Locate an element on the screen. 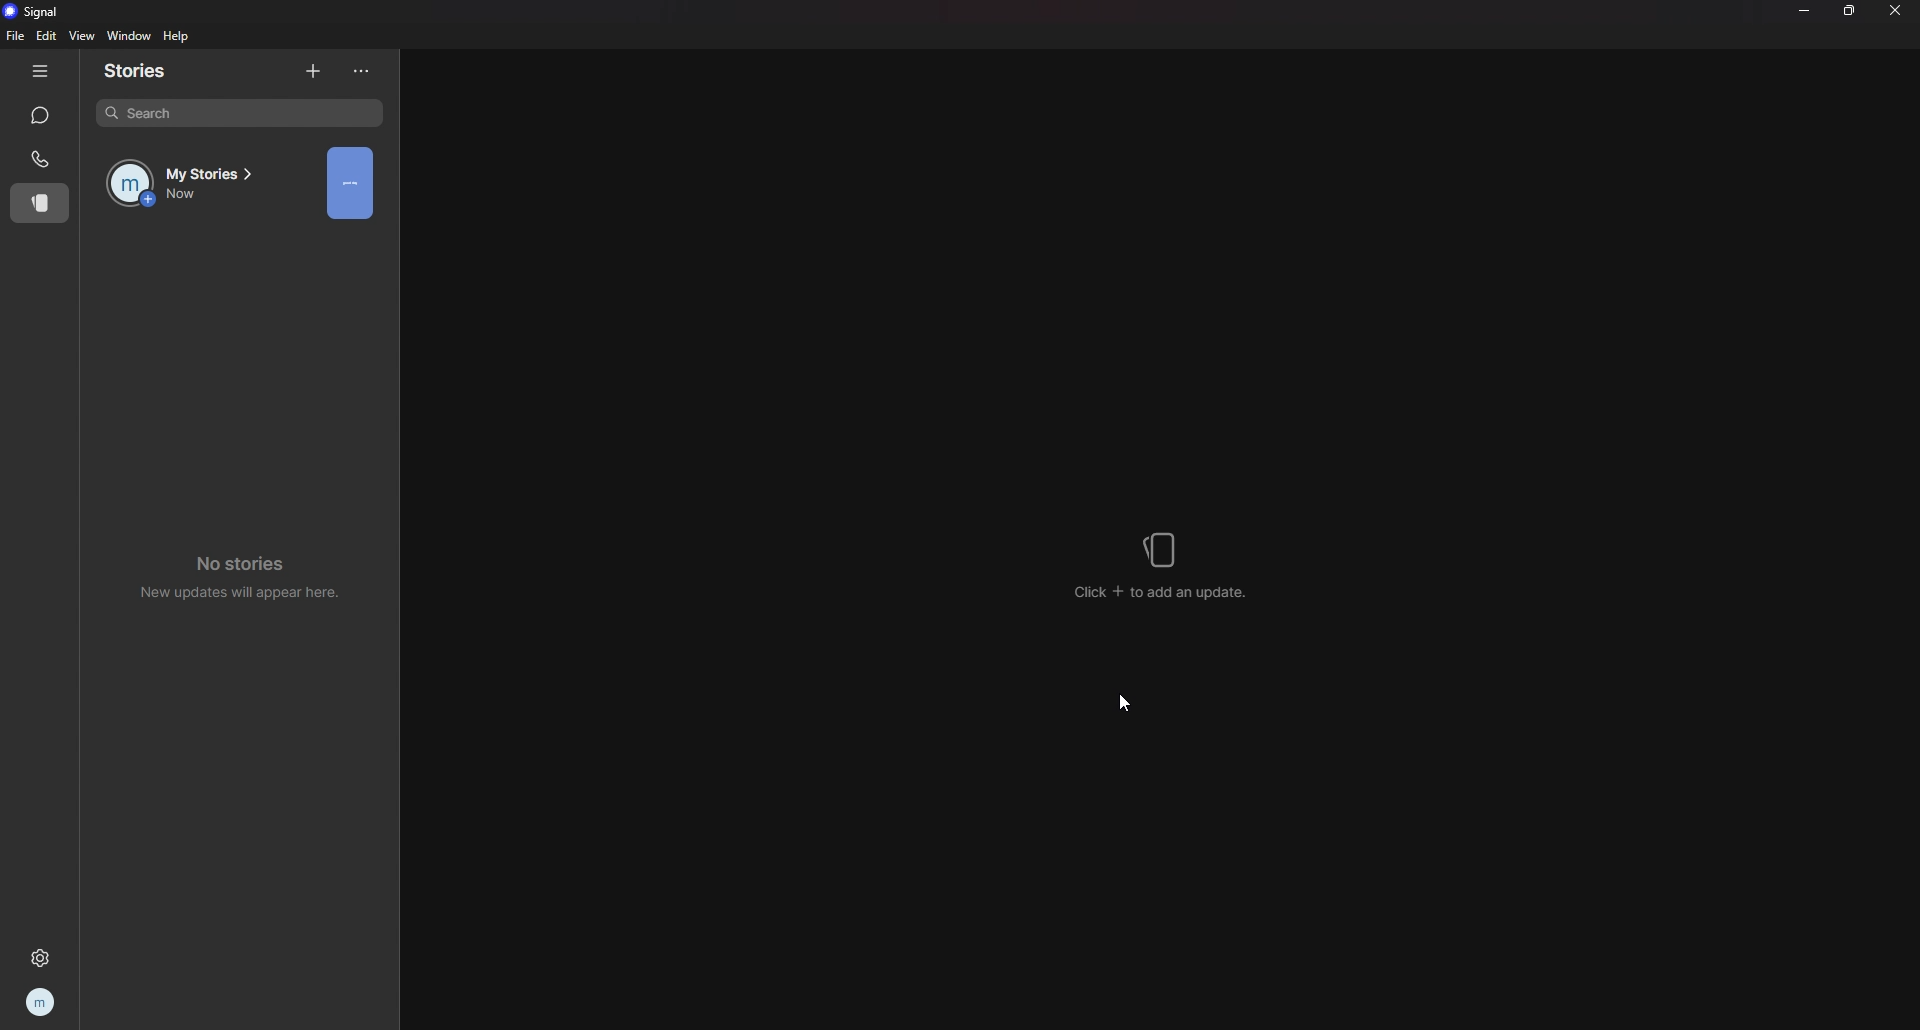 Image resolution: width=1920 pixels, height=1030 pixels. close is located at coordinates (1896, 10).